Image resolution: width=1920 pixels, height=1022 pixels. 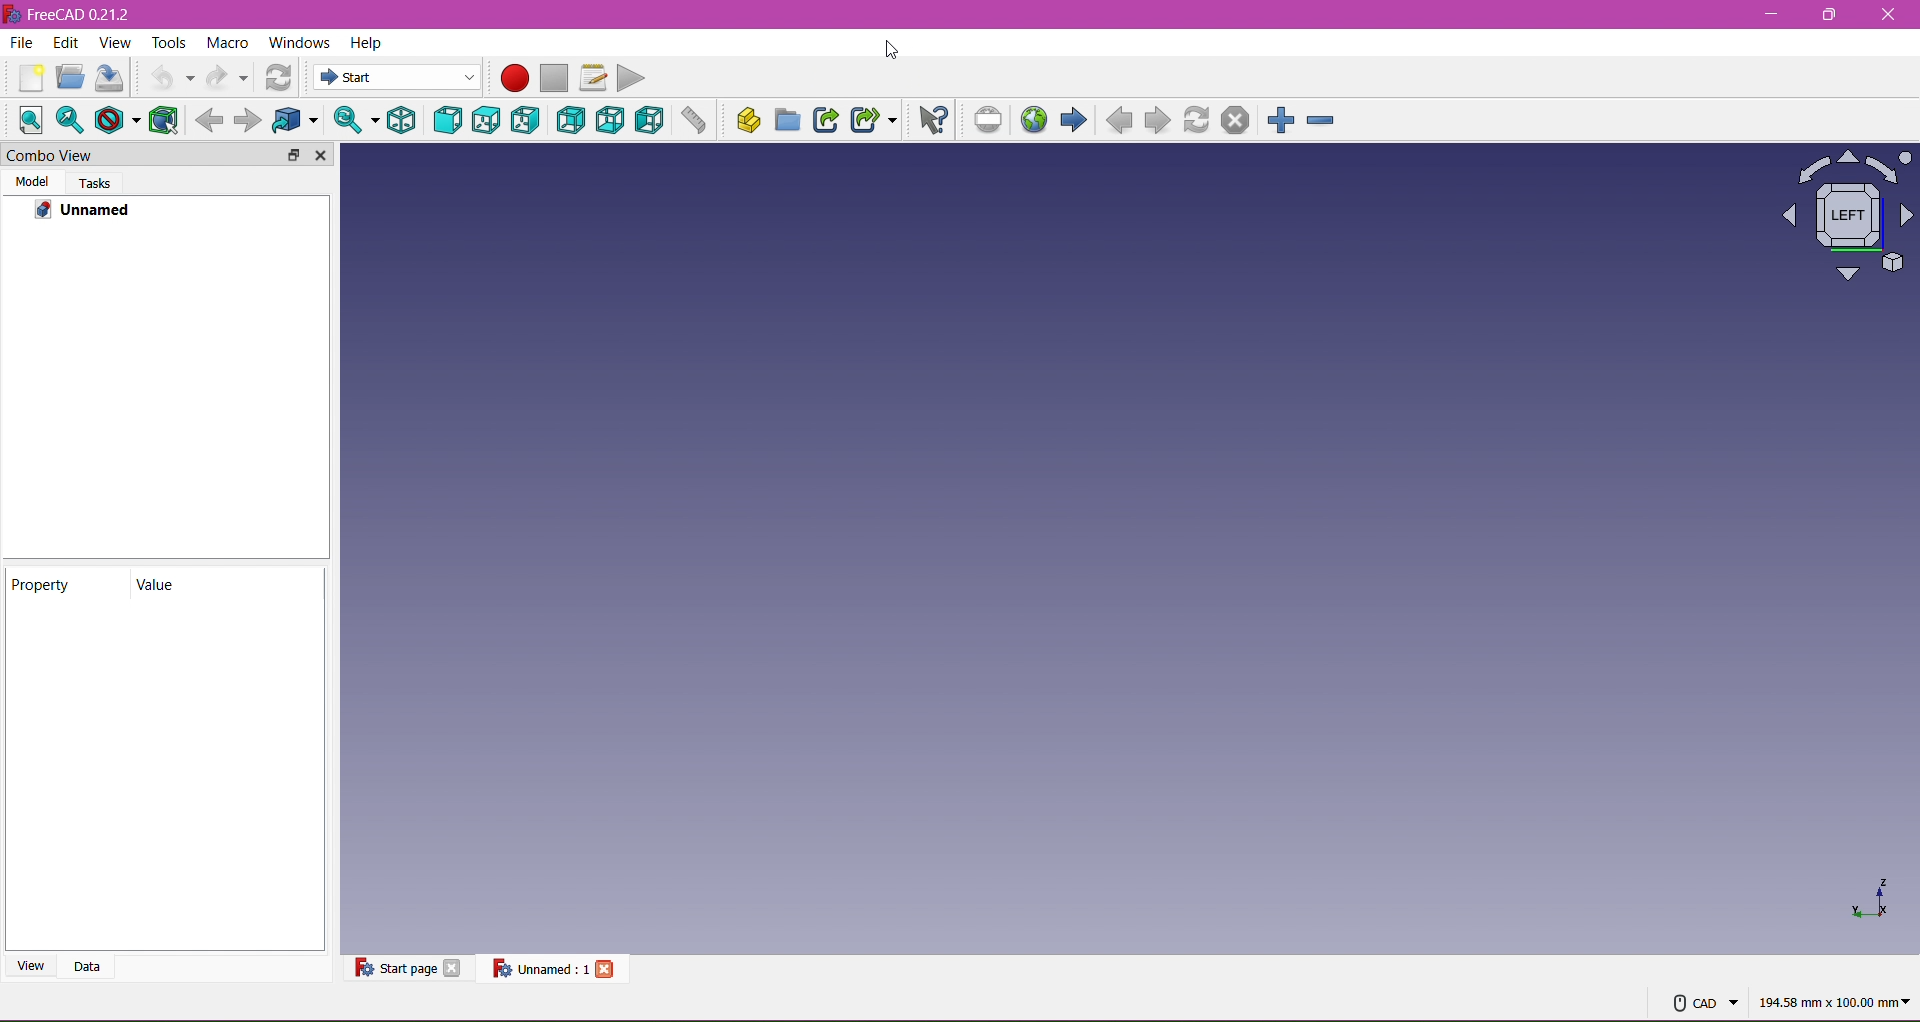 I want to click on Property, so click(x=62, y=583).